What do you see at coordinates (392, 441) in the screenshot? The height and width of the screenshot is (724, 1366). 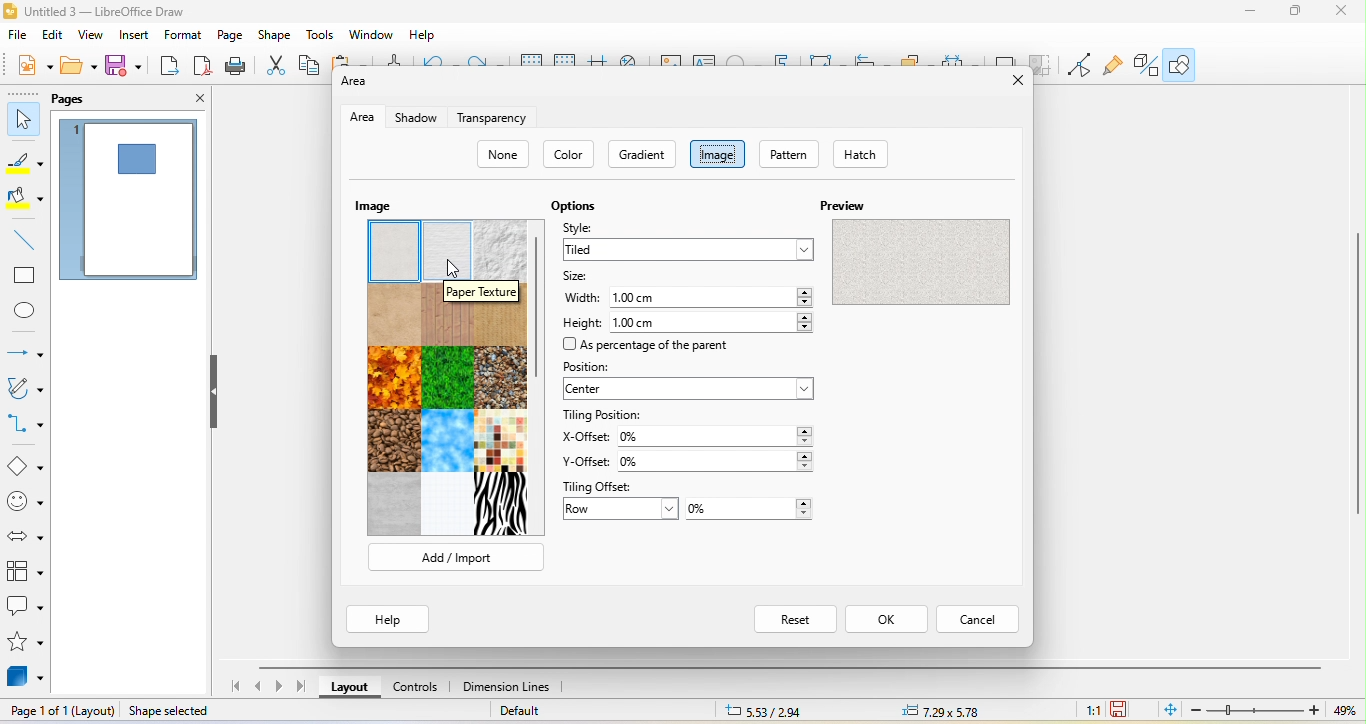 I see `texture 10` at bounding box center [392, 441].